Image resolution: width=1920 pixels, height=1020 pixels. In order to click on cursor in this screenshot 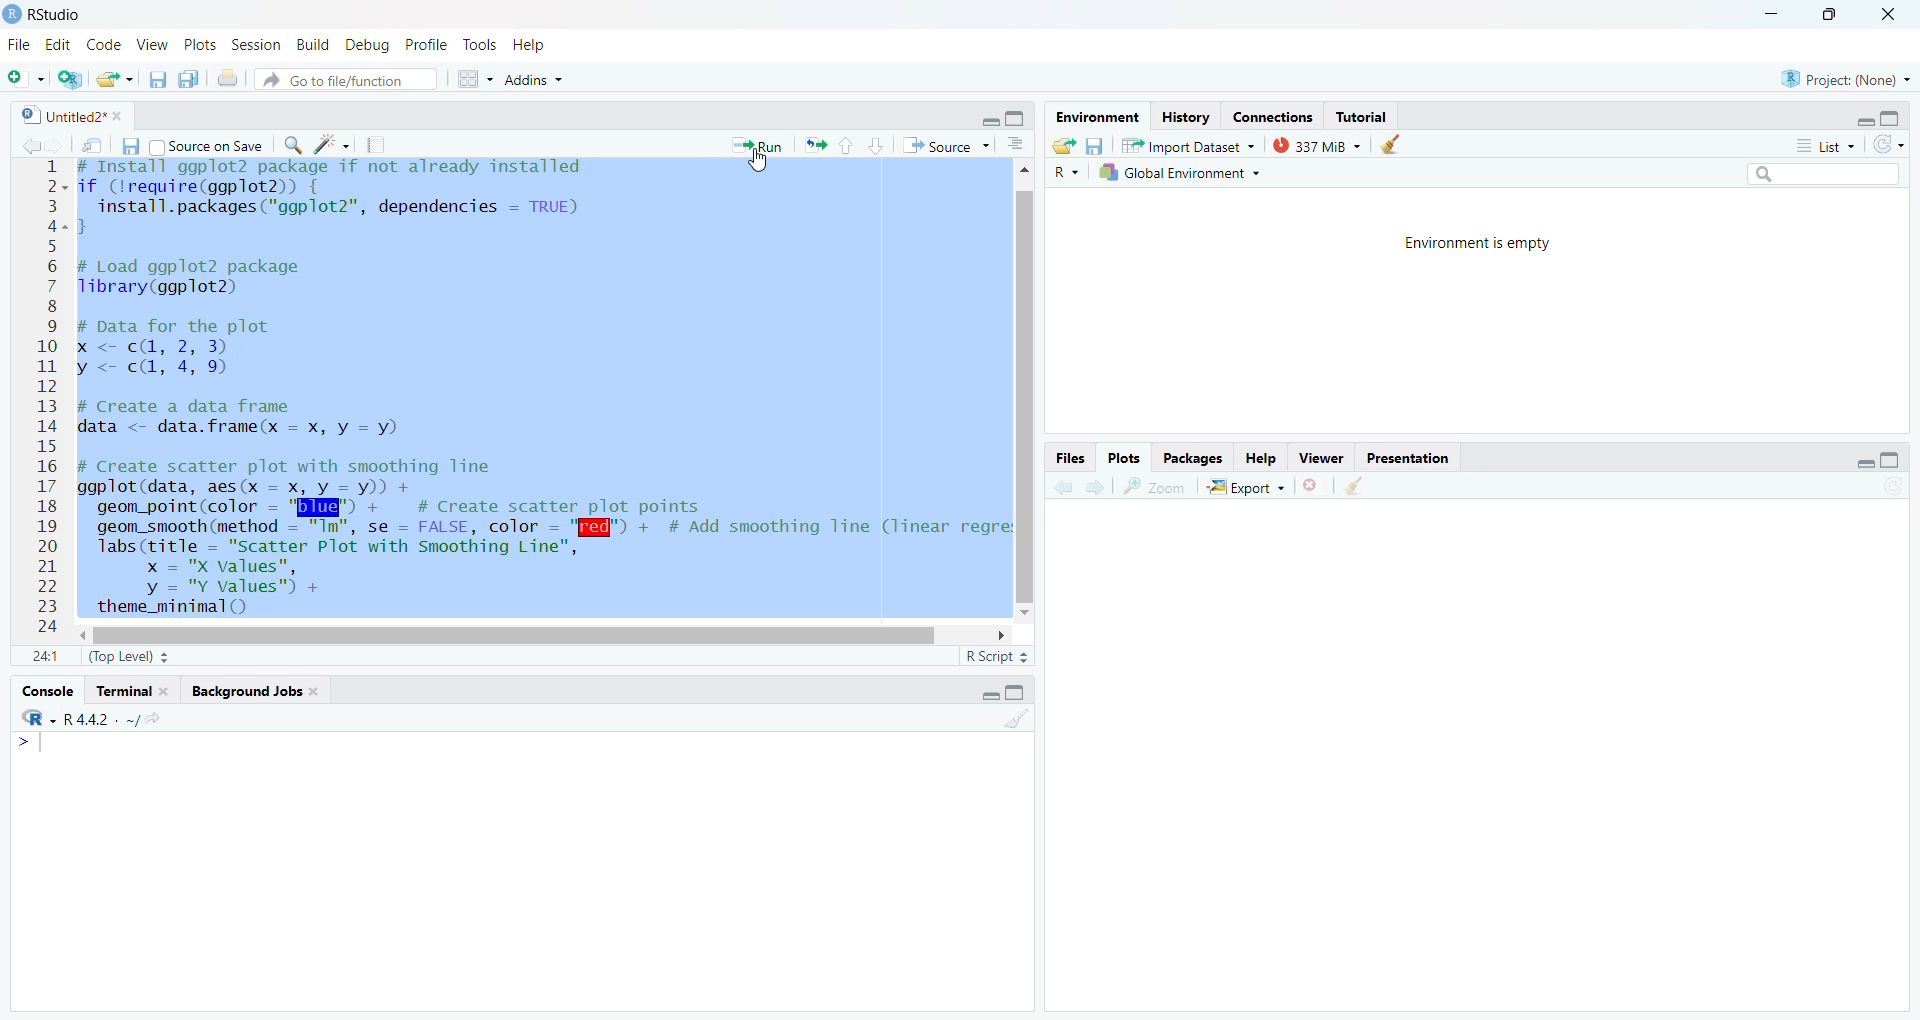, I will do `click(759, 166)`.